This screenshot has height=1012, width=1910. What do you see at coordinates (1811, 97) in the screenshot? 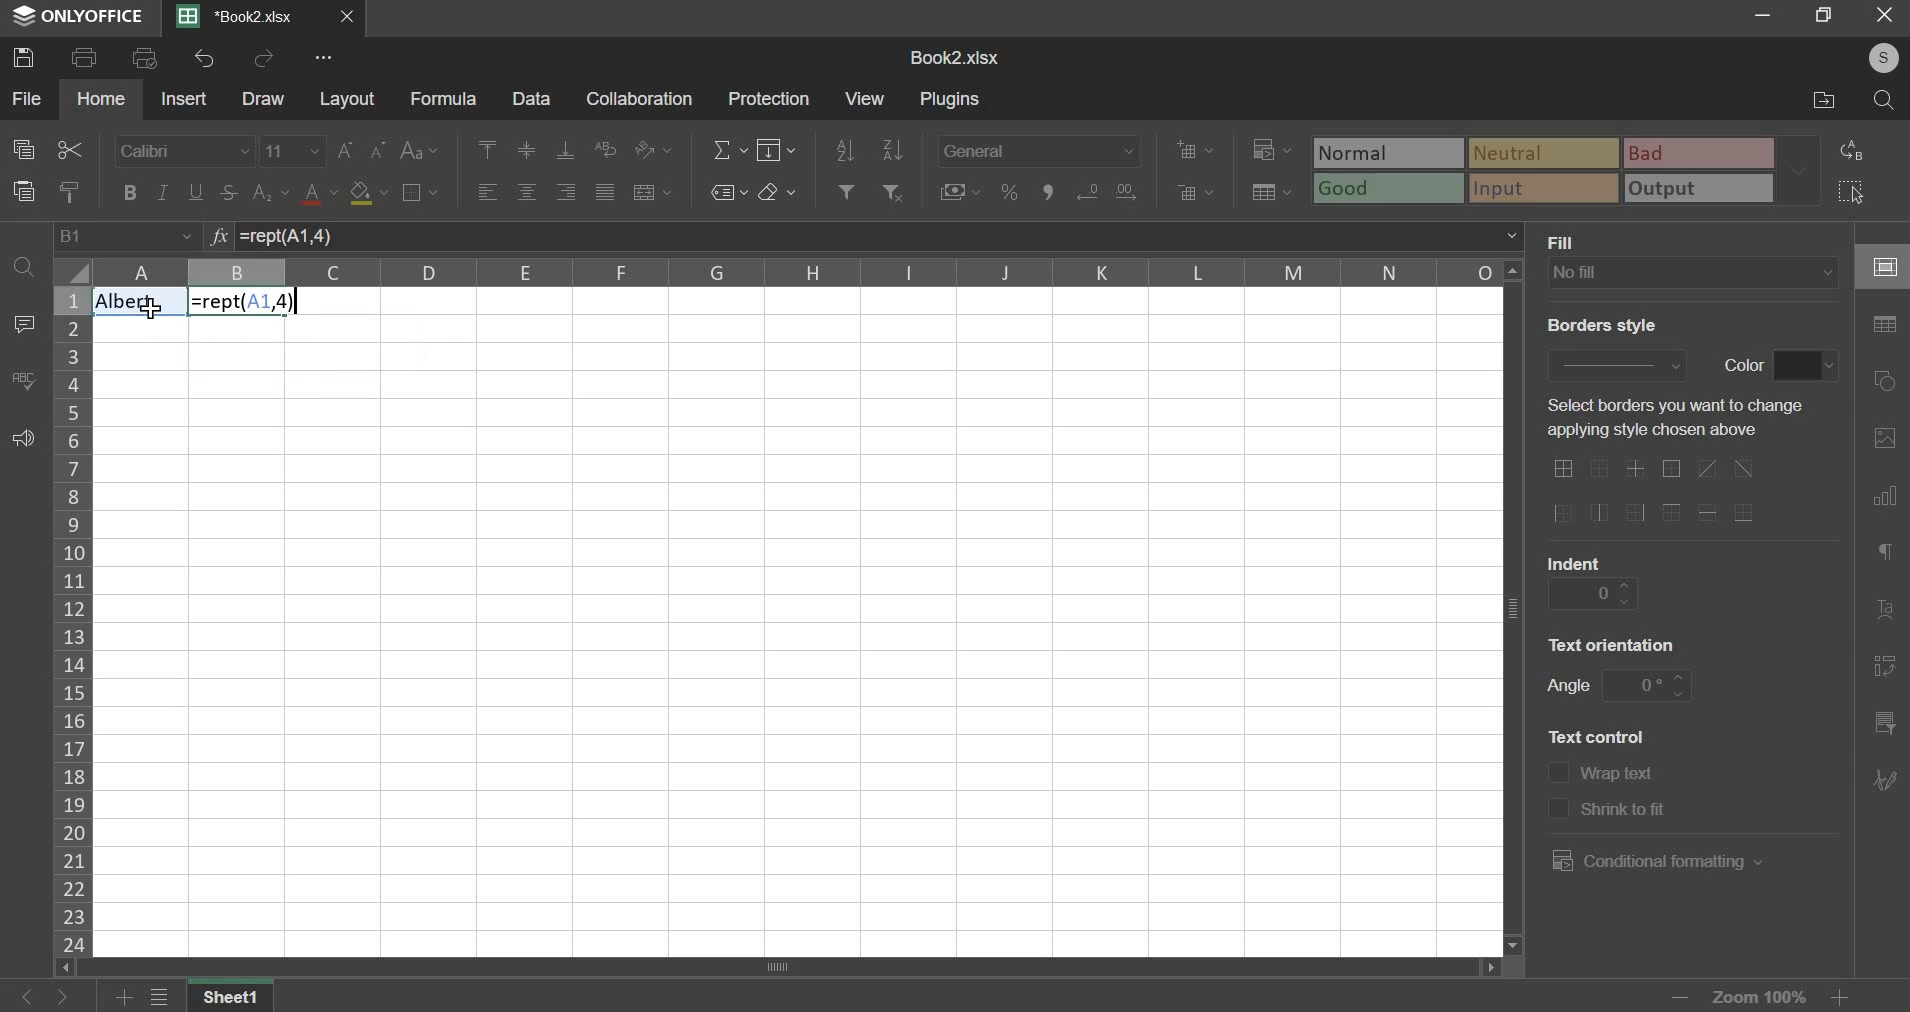
I see `file location` at bounding box center [1811, 97].